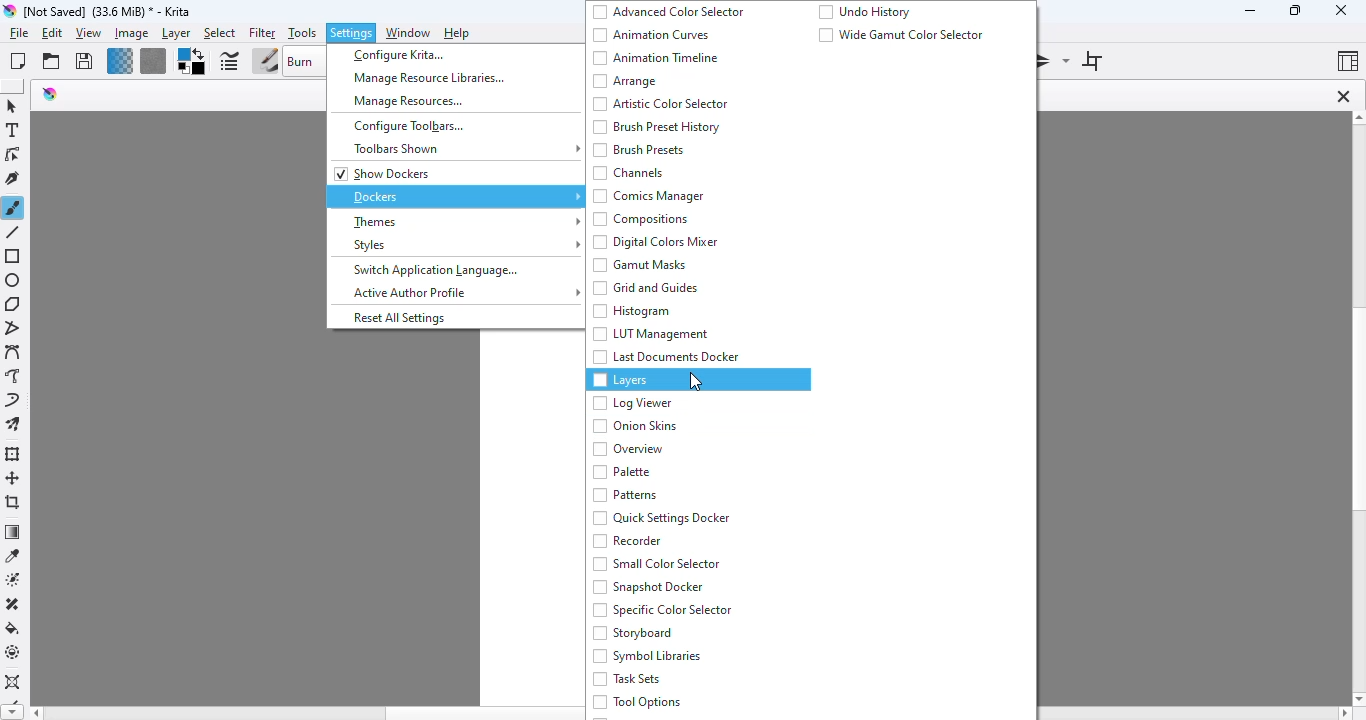  Describe the element at coordinates (400, 56) in the screenshot. I see `configure krita` at that location.